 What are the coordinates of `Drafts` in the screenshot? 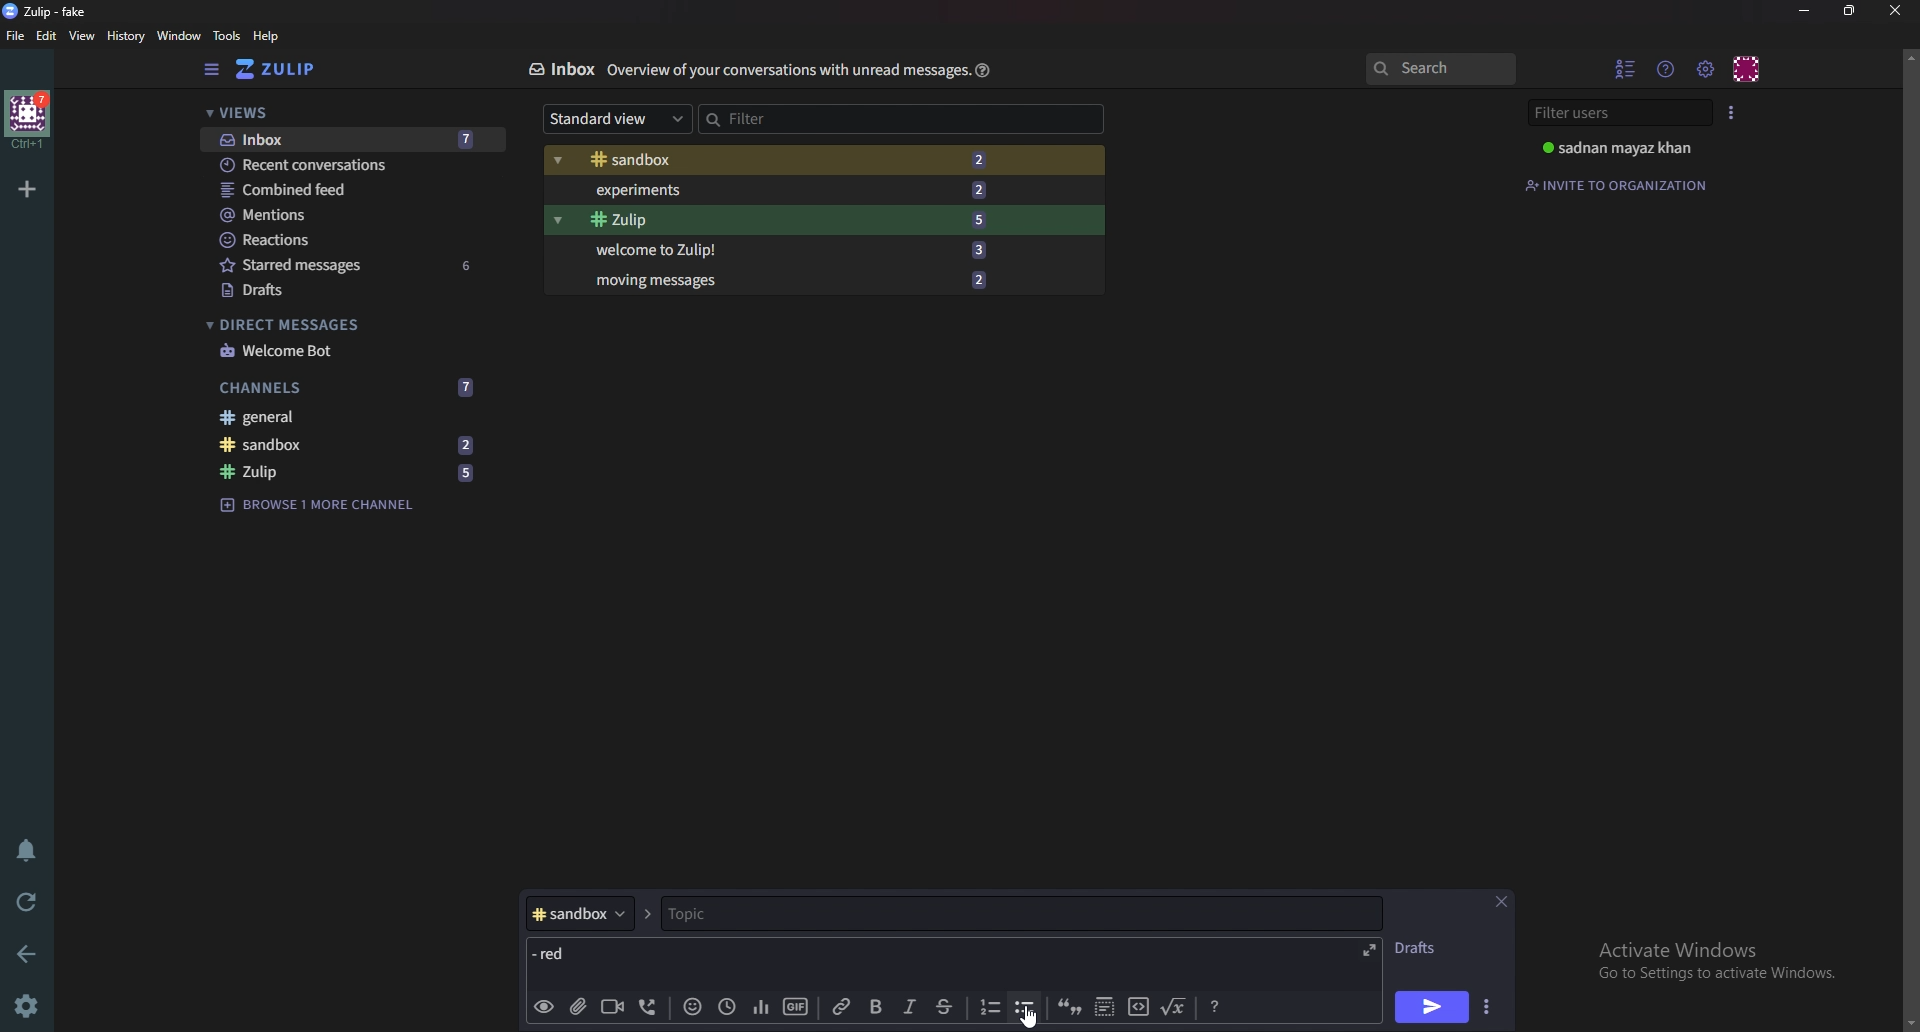 It's located at (350, 292).